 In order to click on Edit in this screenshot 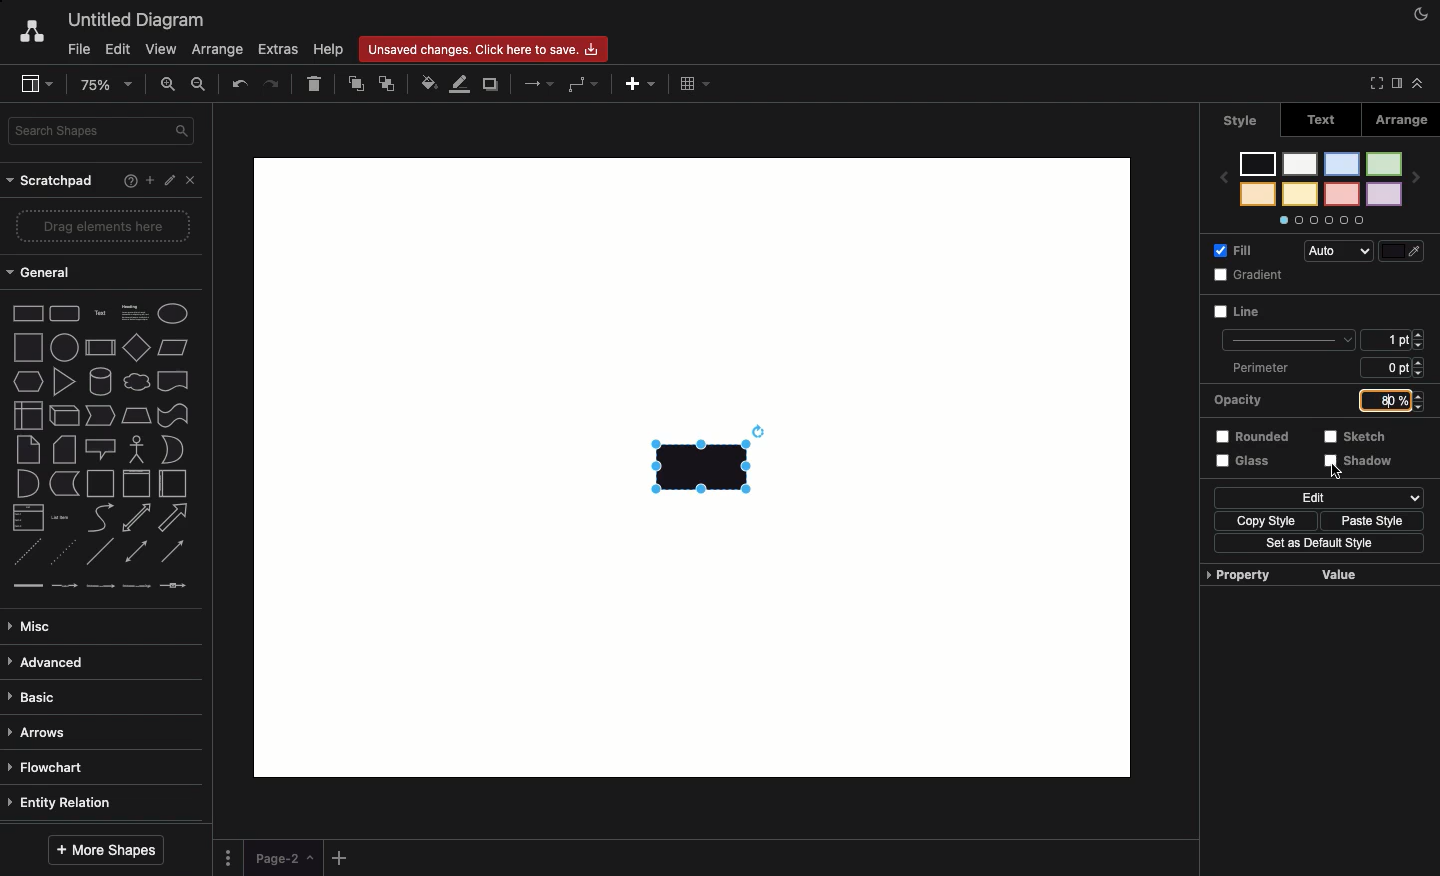, I will do `click(1321, 496)`.